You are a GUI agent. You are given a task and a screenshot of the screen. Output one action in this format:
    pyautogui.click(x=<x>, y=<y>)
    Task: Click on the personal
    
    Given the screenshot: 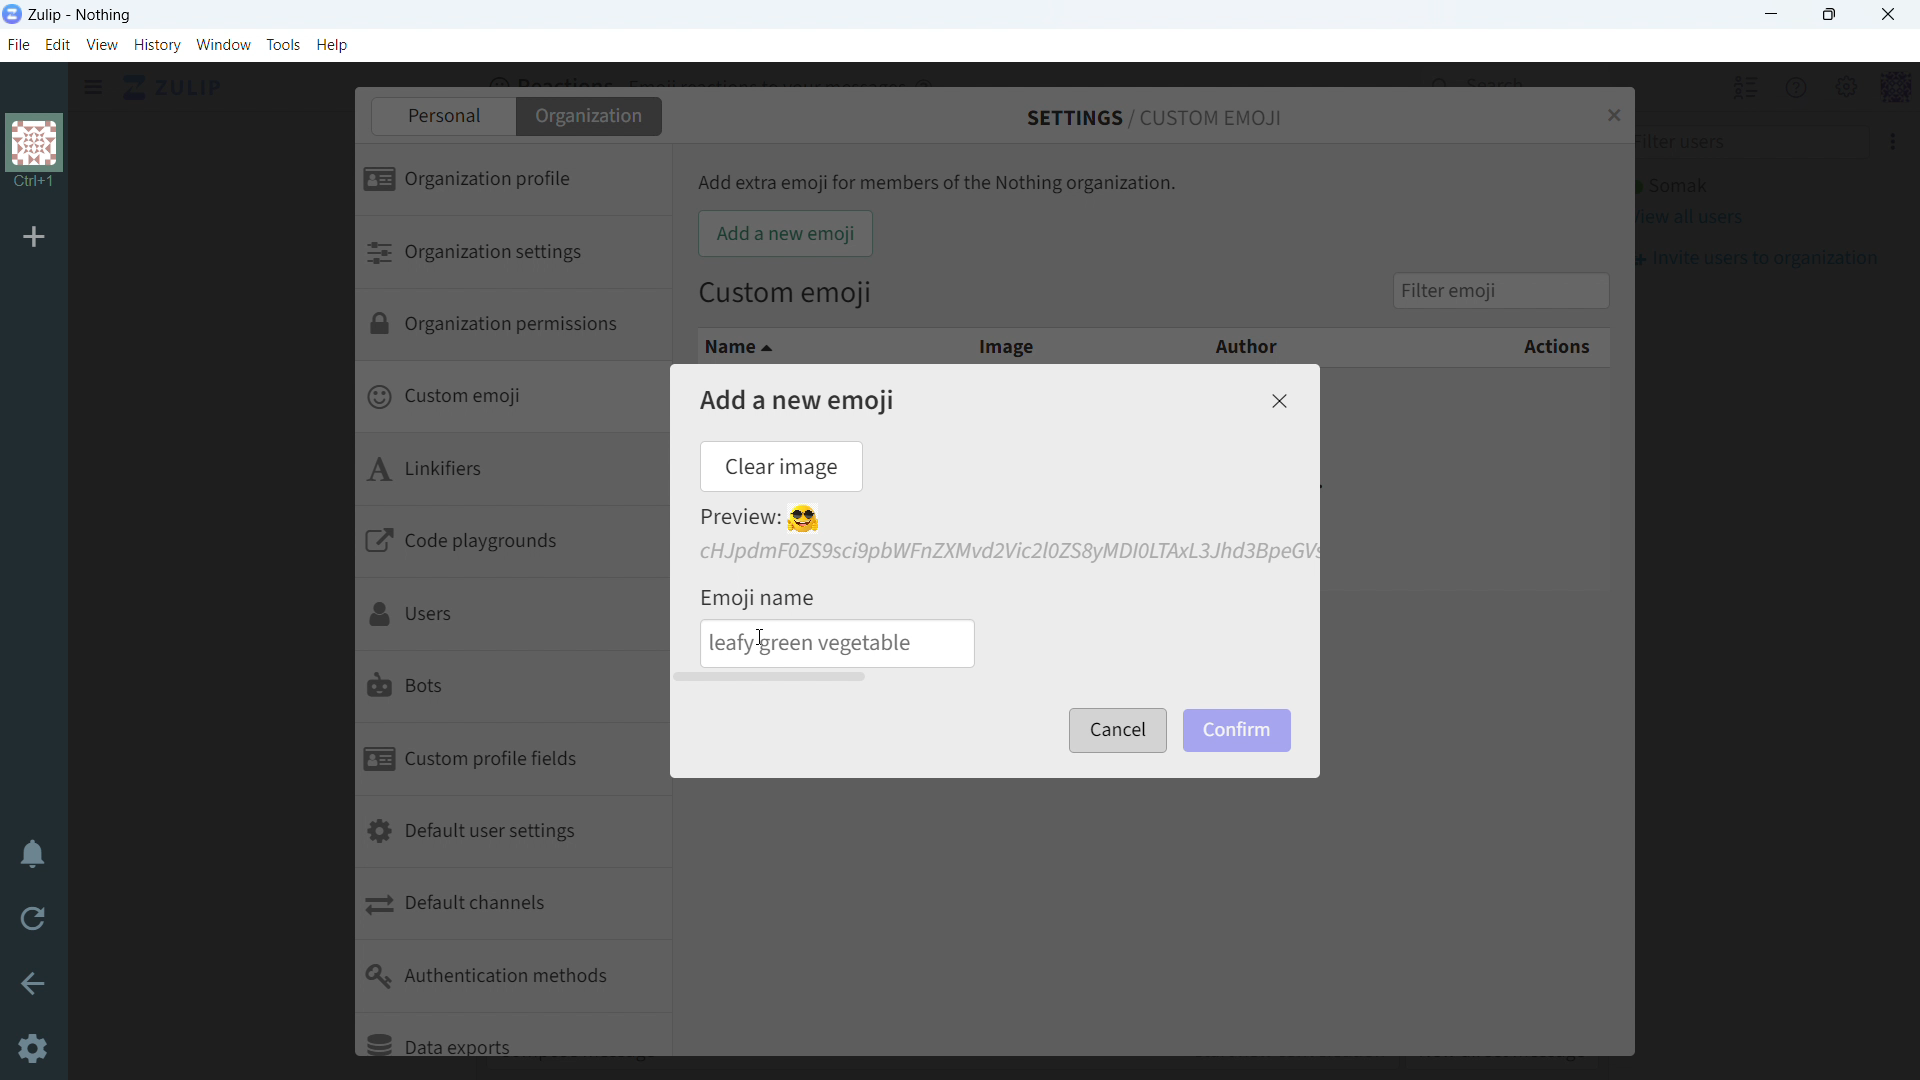 What is the action you would take?
    pyautogui.click(x=441, y=116)
    